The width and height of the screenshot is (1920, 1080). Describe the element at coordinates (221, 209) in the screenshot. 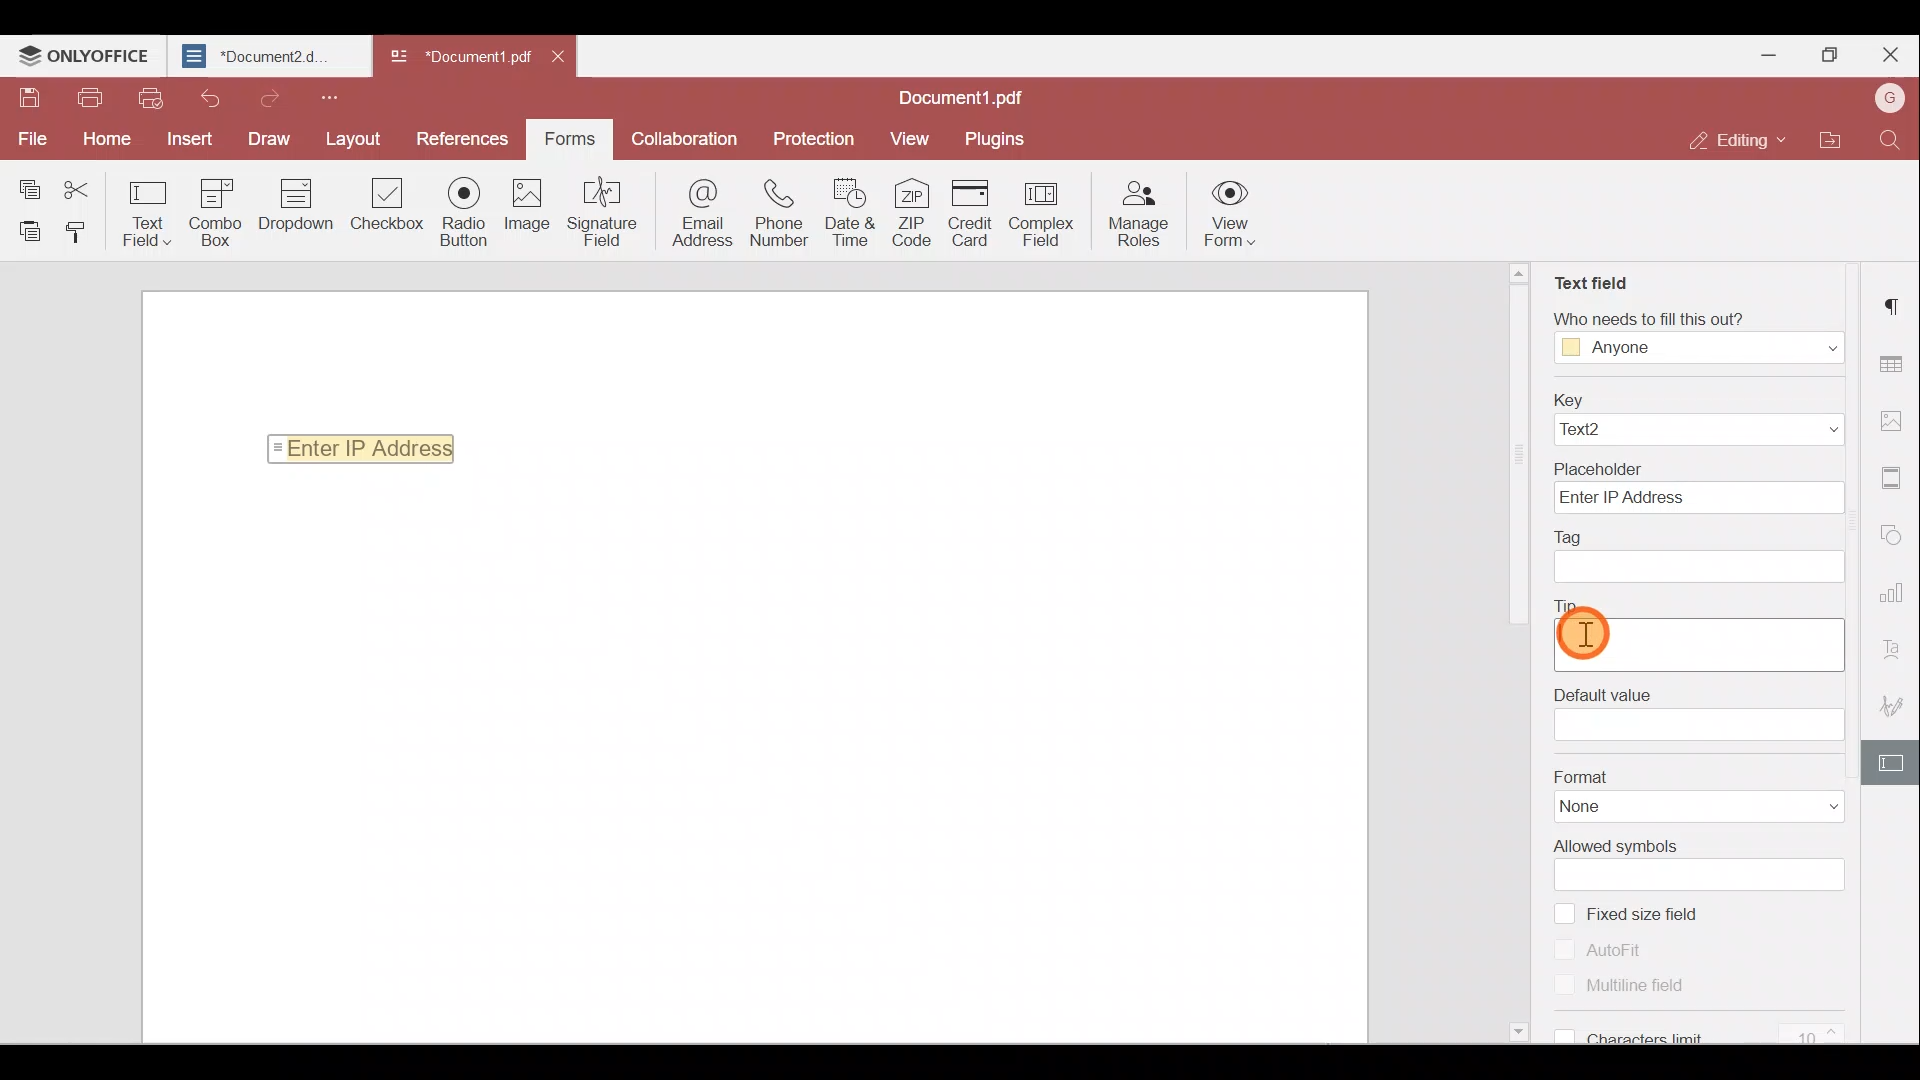

I see `Combo box` at that location.